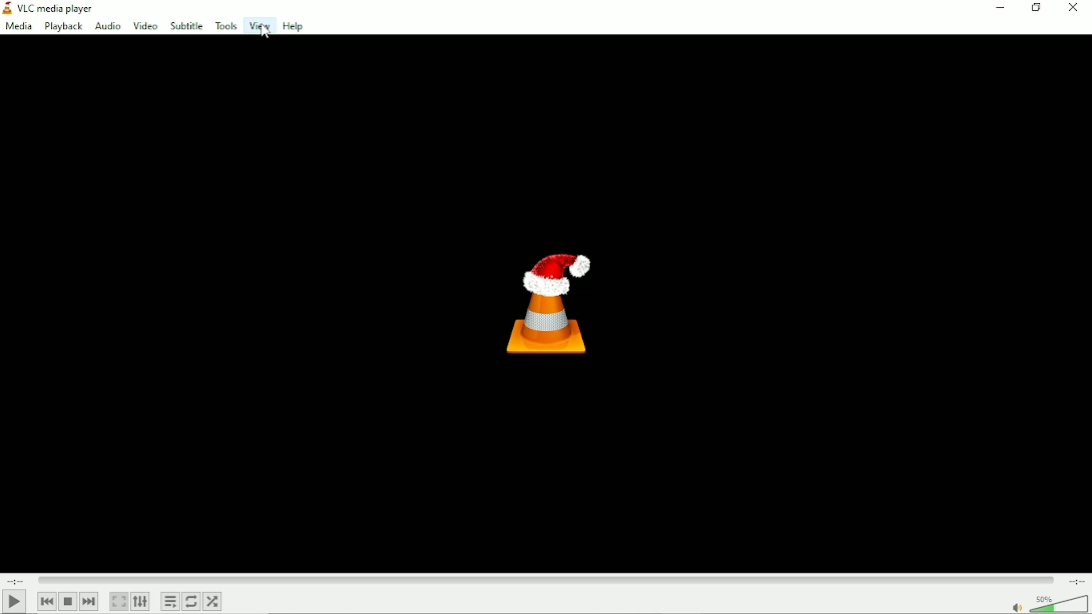  Describe the element at coordinates (214, 601) in the screenshot. I see `Random` at that location.